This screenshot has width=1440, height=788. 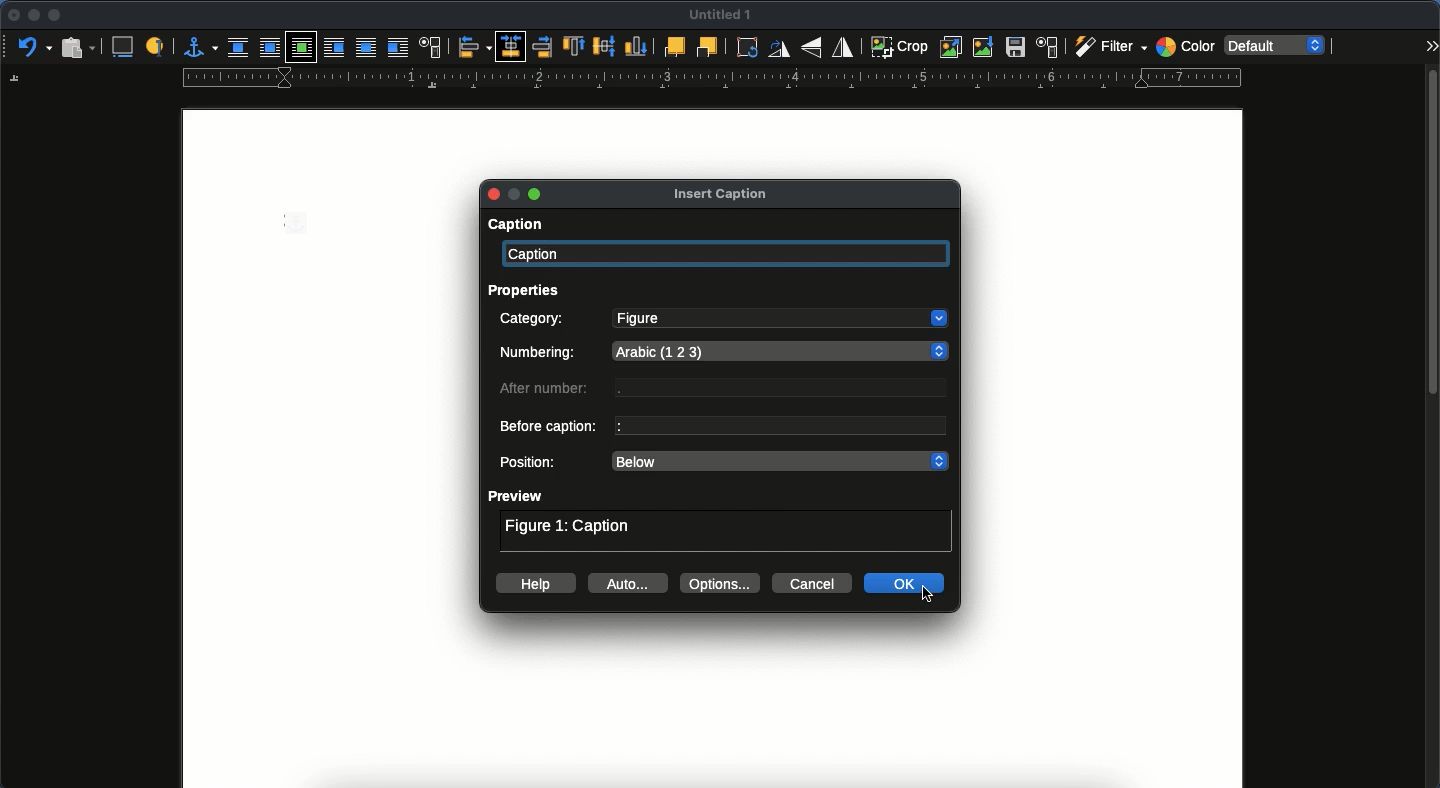 What do you see at coordinates (475, 46) in the screenshot?
I see `align objects` at bounding box center [475, 46].